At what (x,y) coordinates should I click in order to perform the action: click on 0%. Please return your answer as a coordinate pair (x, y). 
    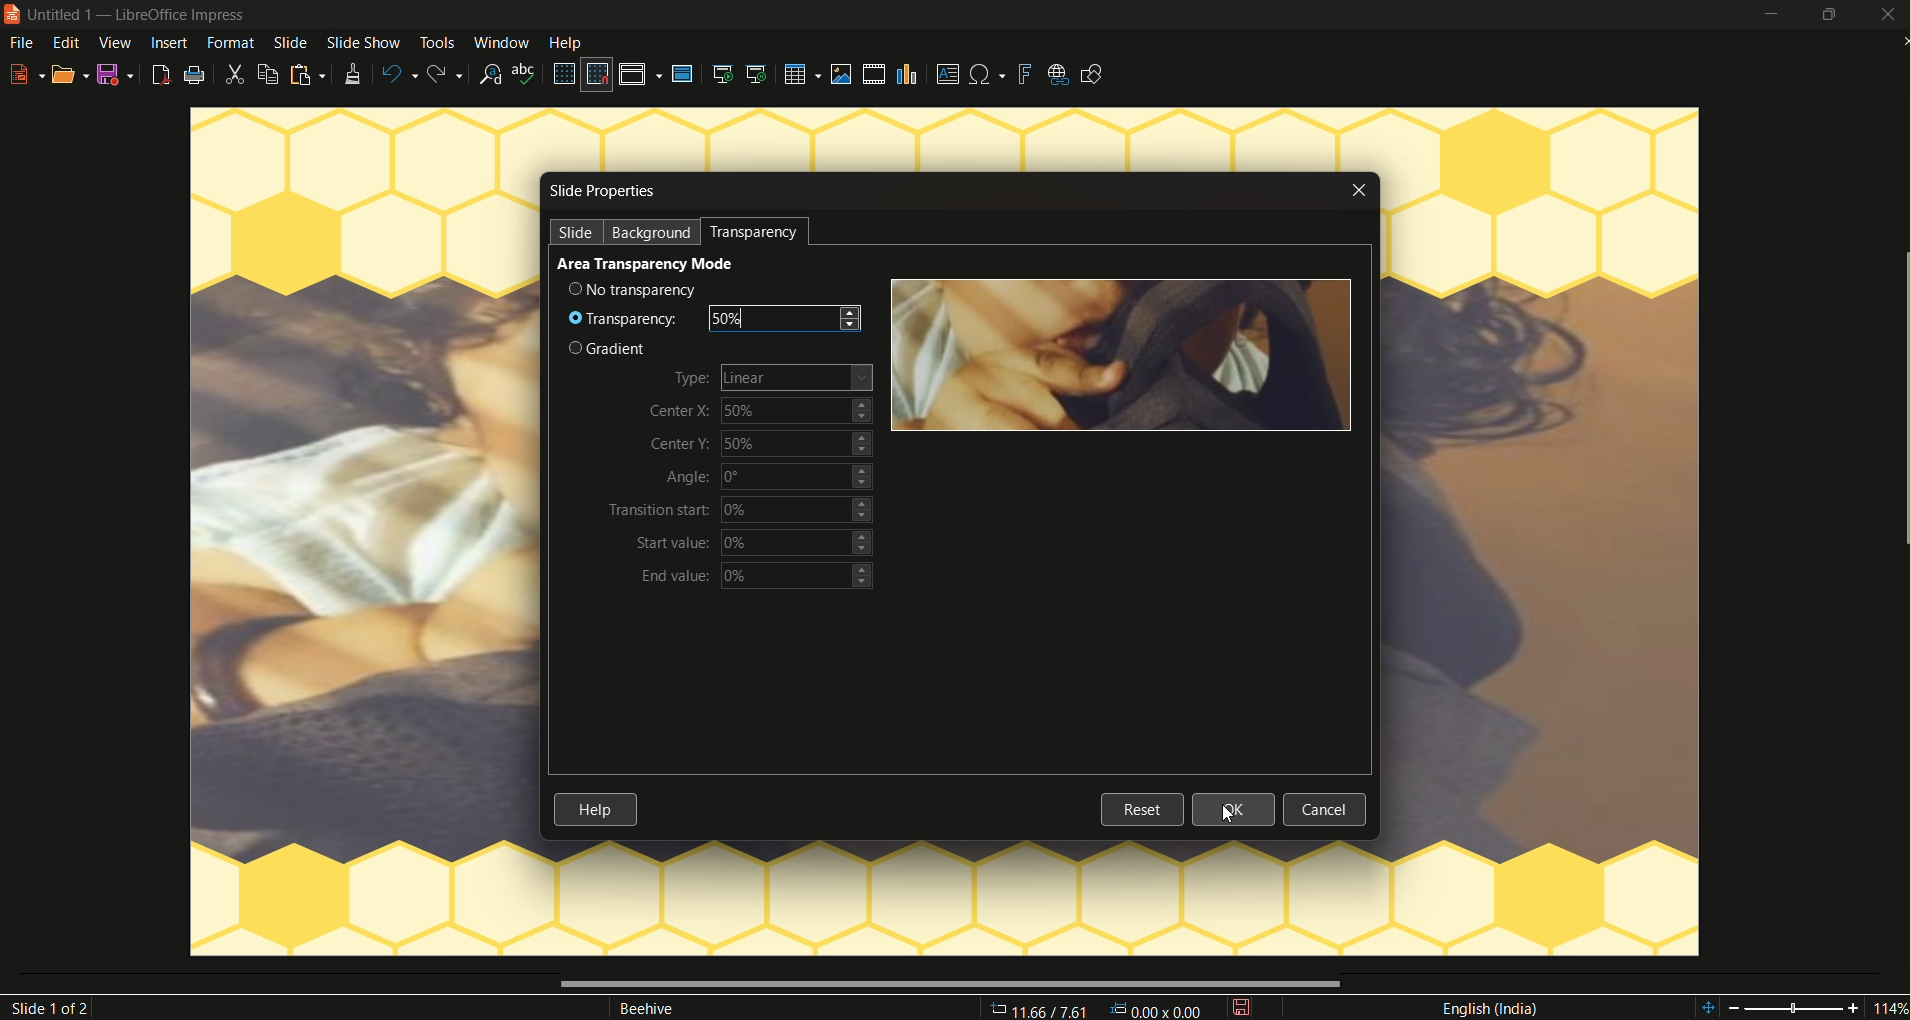
    Looking at the image, I should click on (802, 577).